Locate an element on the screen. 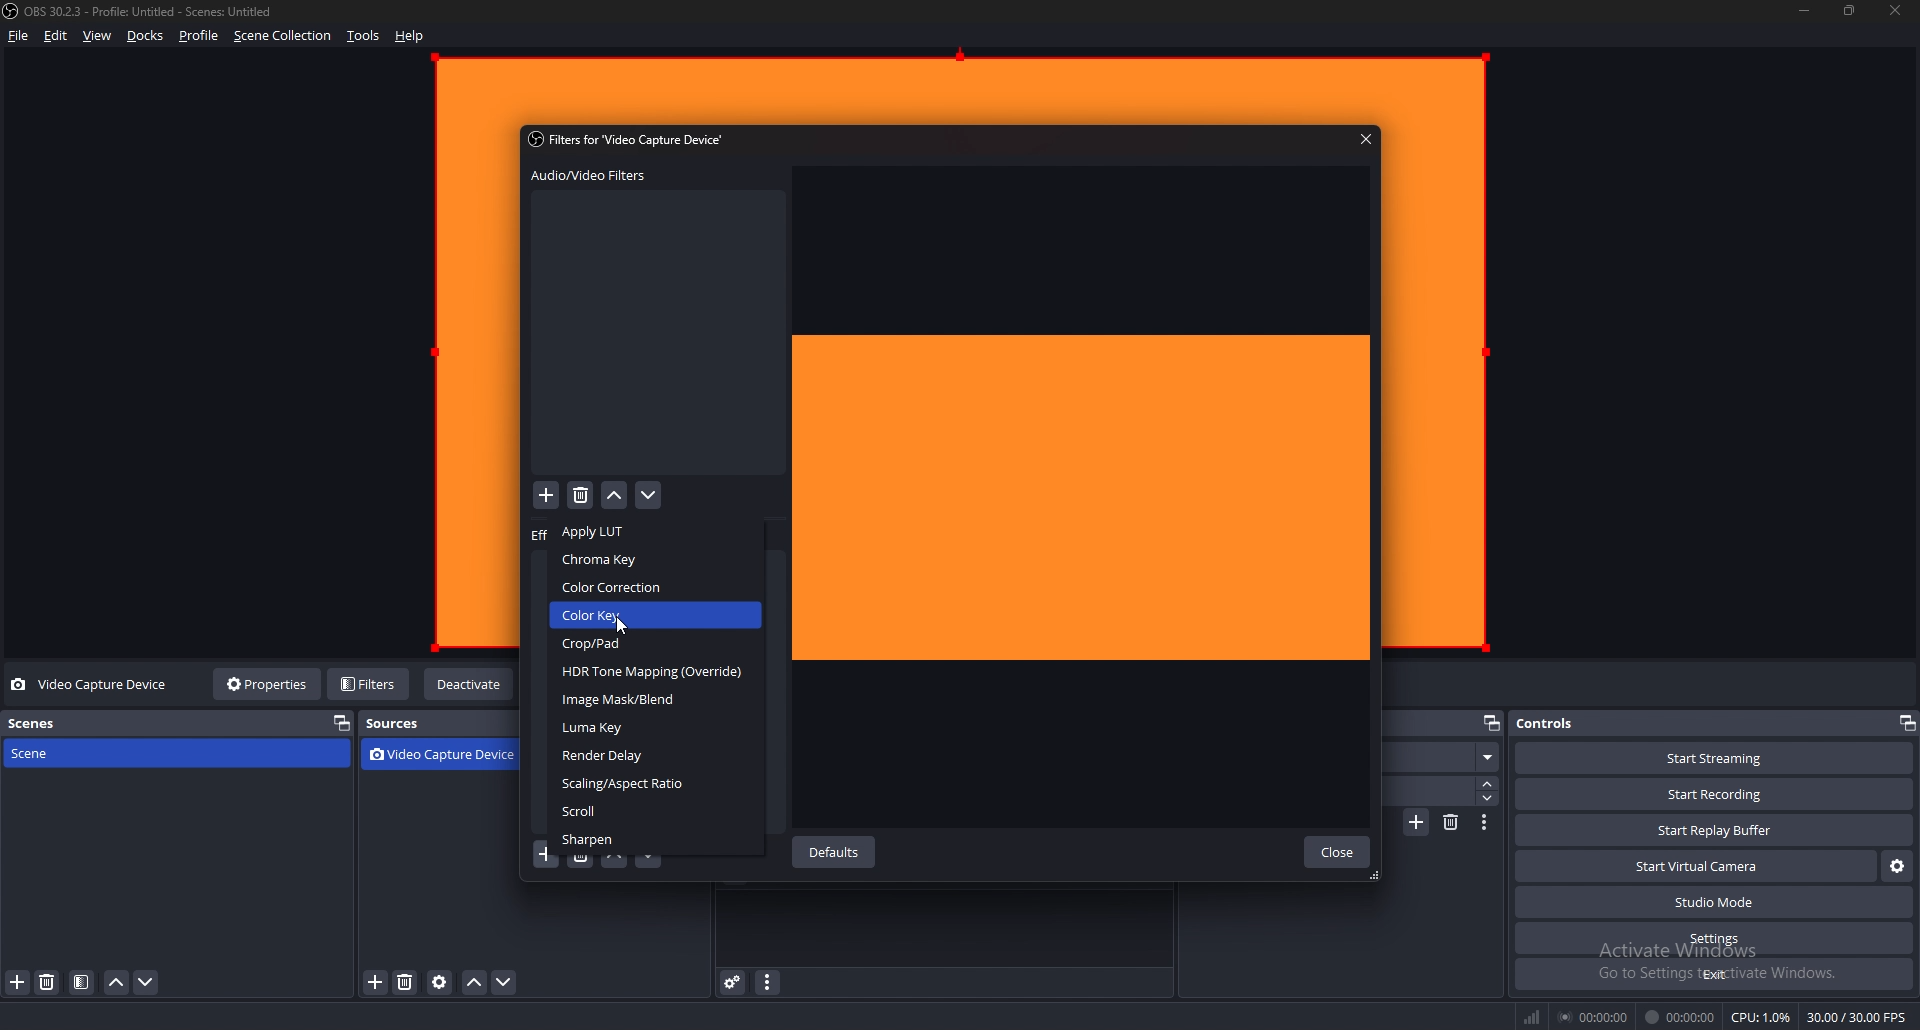  move scene up is located at coordinates (118, 983).